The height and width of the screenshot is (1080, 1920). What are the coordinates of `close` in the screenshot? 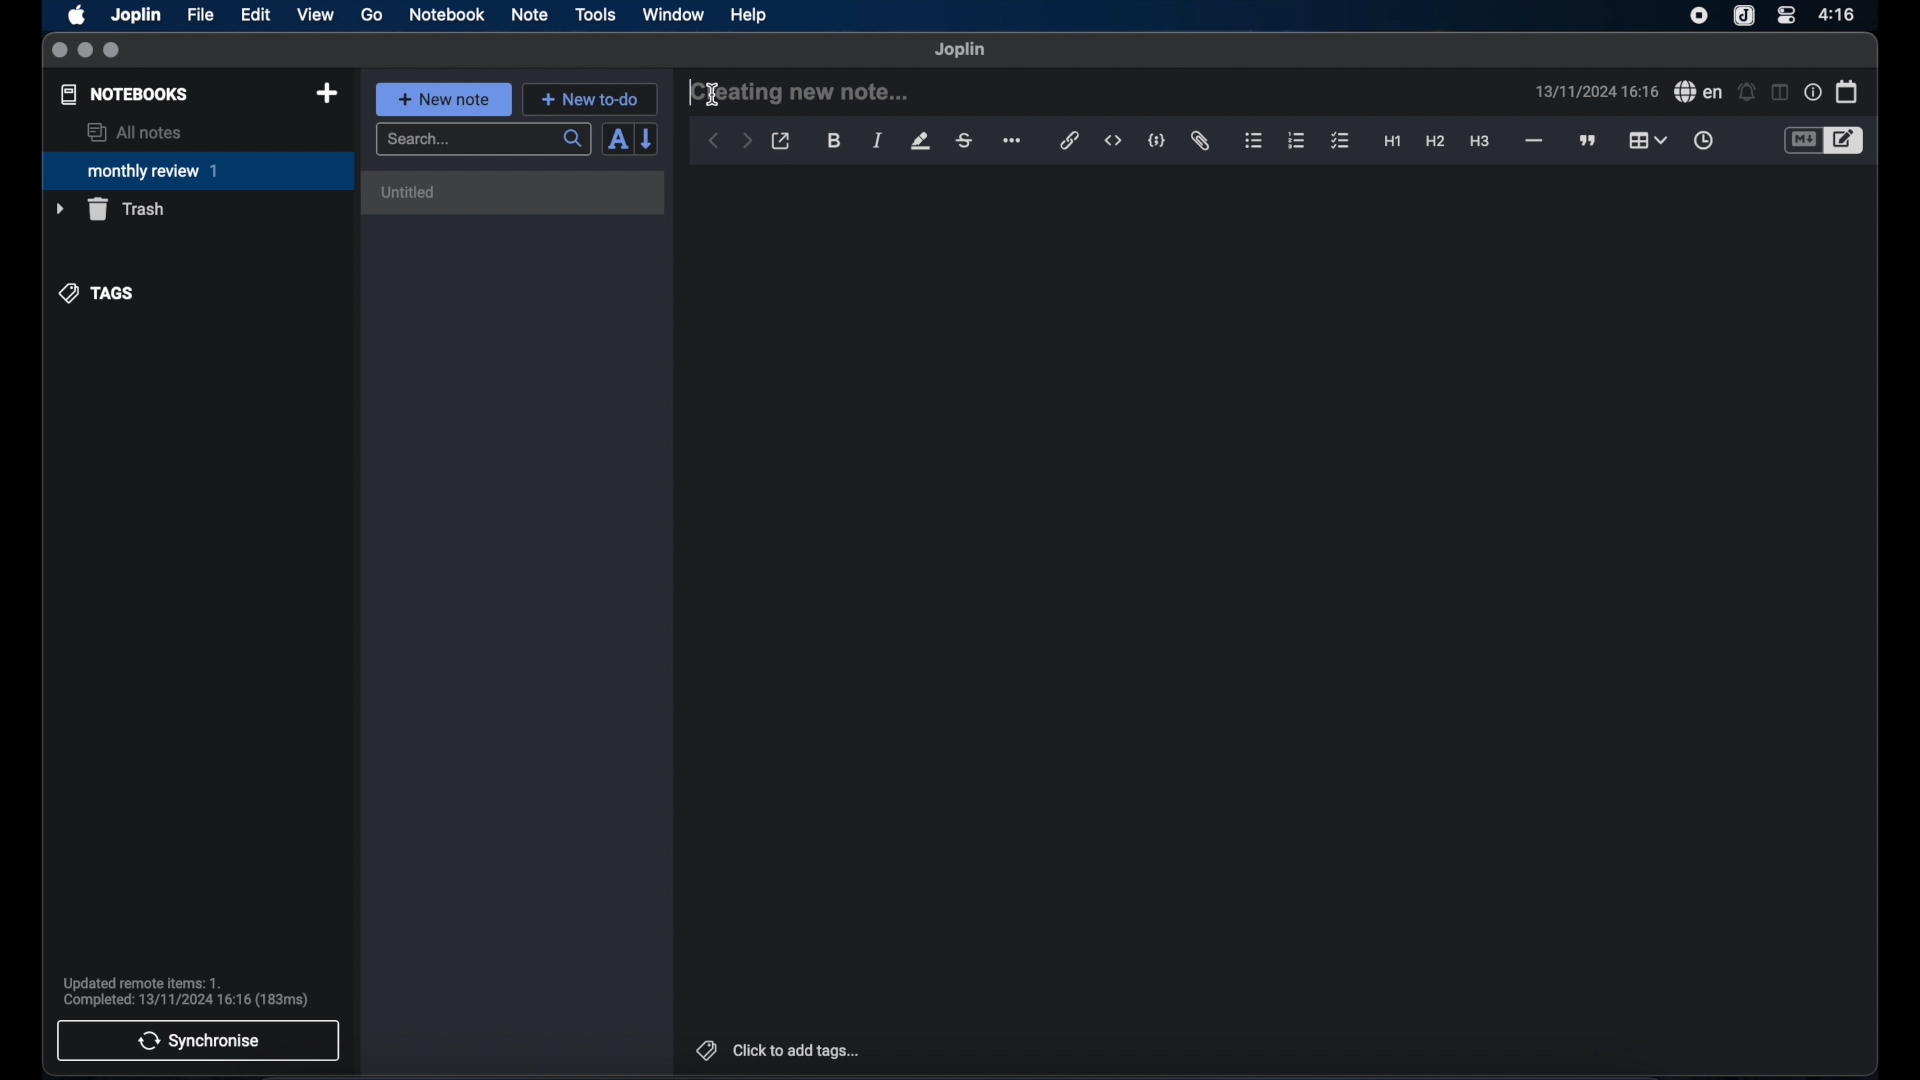 It's located at (59, 51).